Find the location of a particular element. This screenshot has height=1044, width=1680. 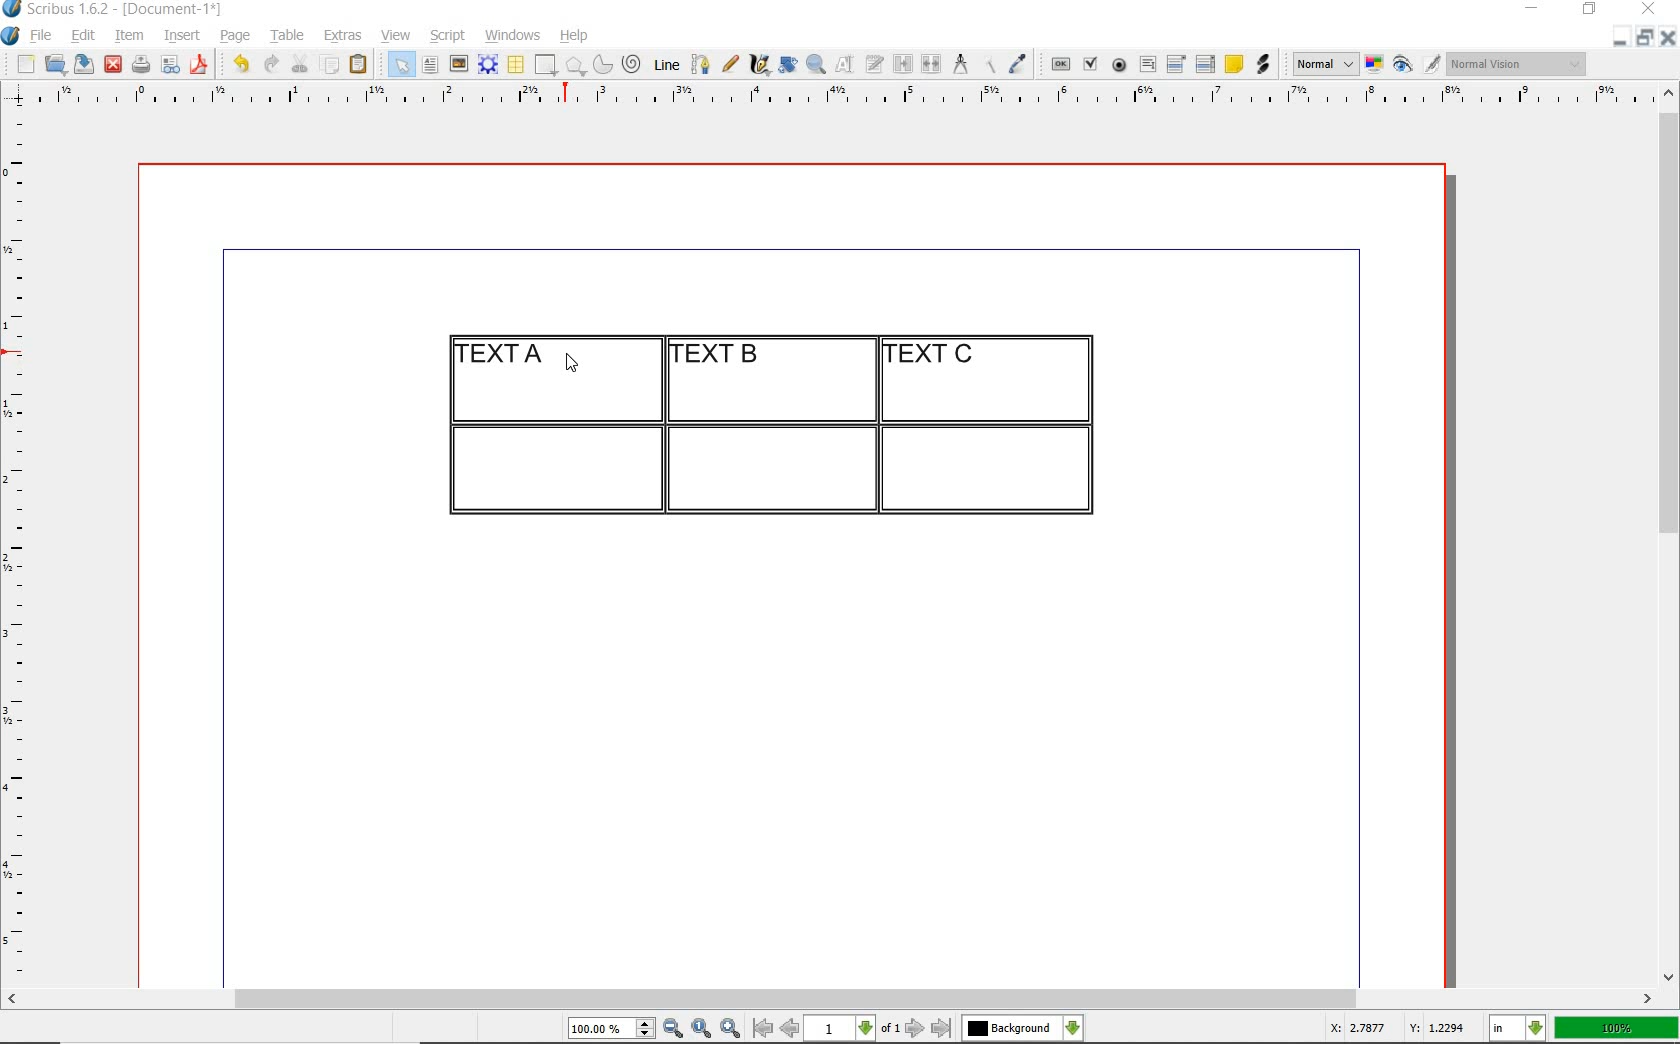

pdf list box is located at coordinates (1206, 64).